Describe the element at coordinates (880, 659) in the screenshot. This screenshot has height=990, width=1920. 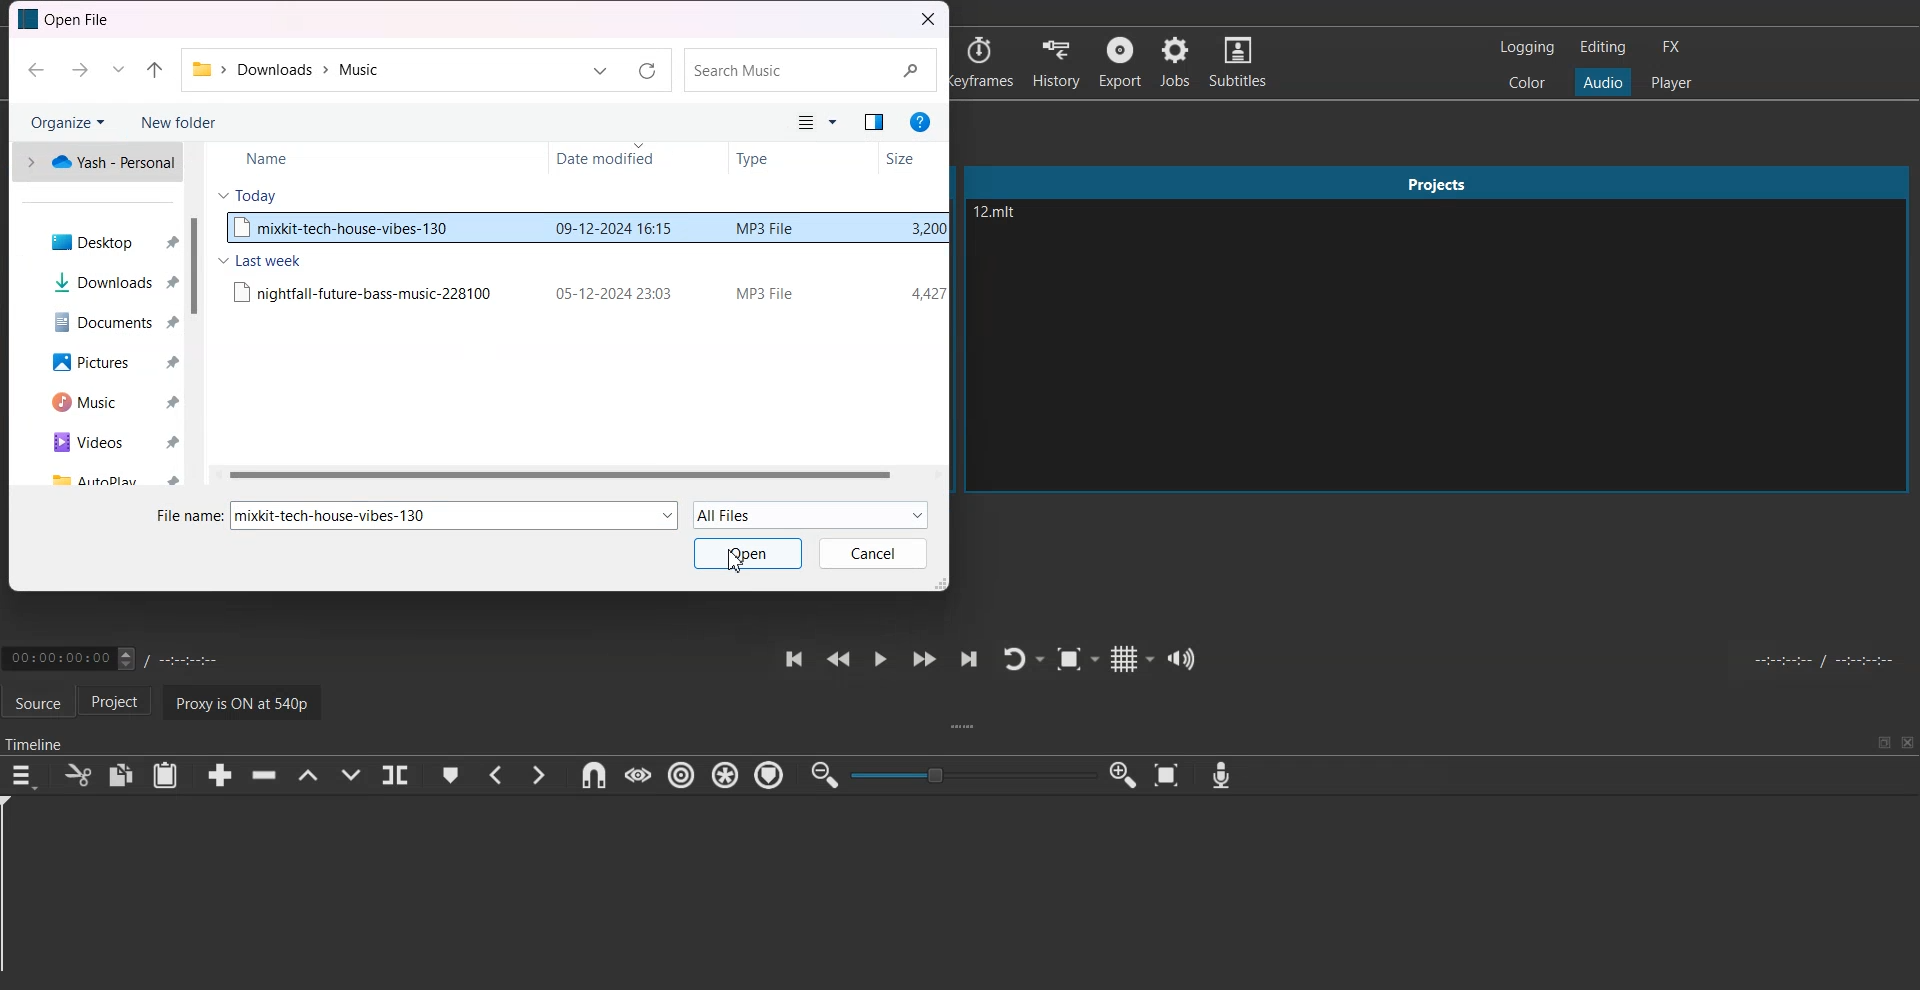
I see `Toggle play or pause` at that location.